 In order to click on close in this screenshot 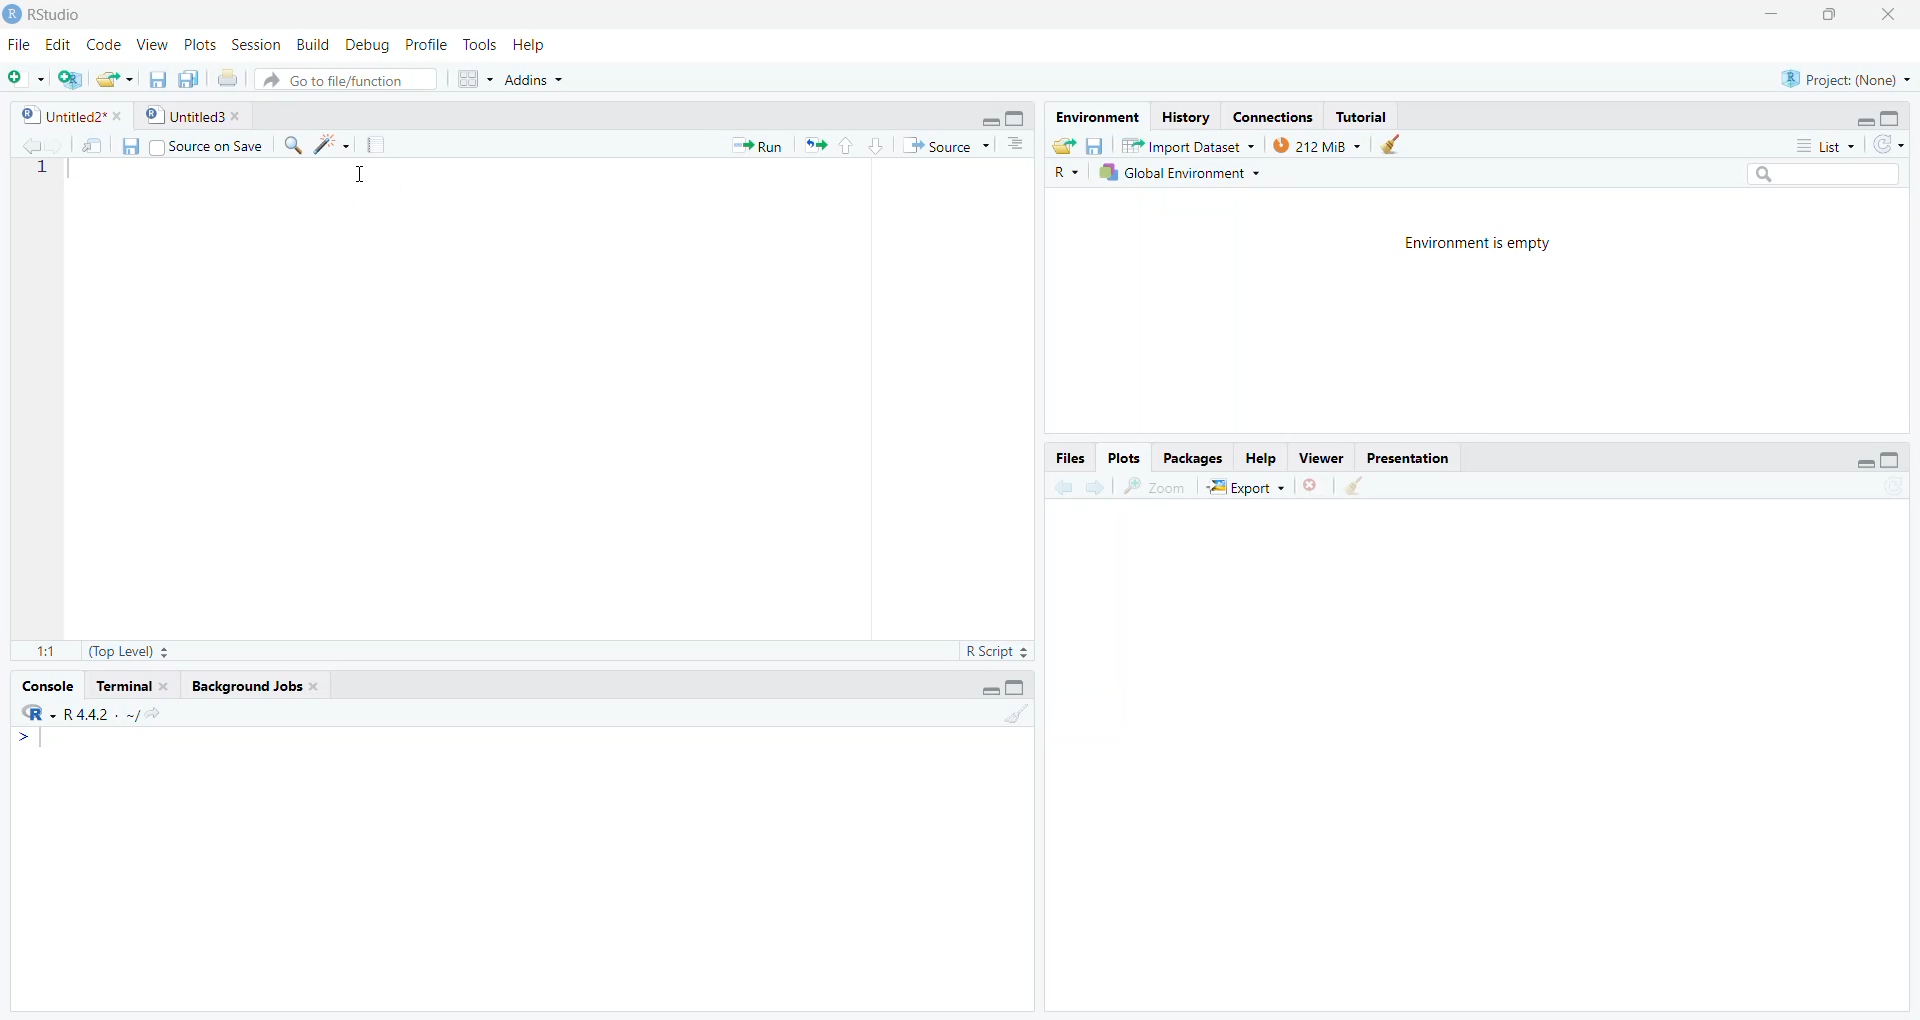, I will do `click(1891, 15)`.